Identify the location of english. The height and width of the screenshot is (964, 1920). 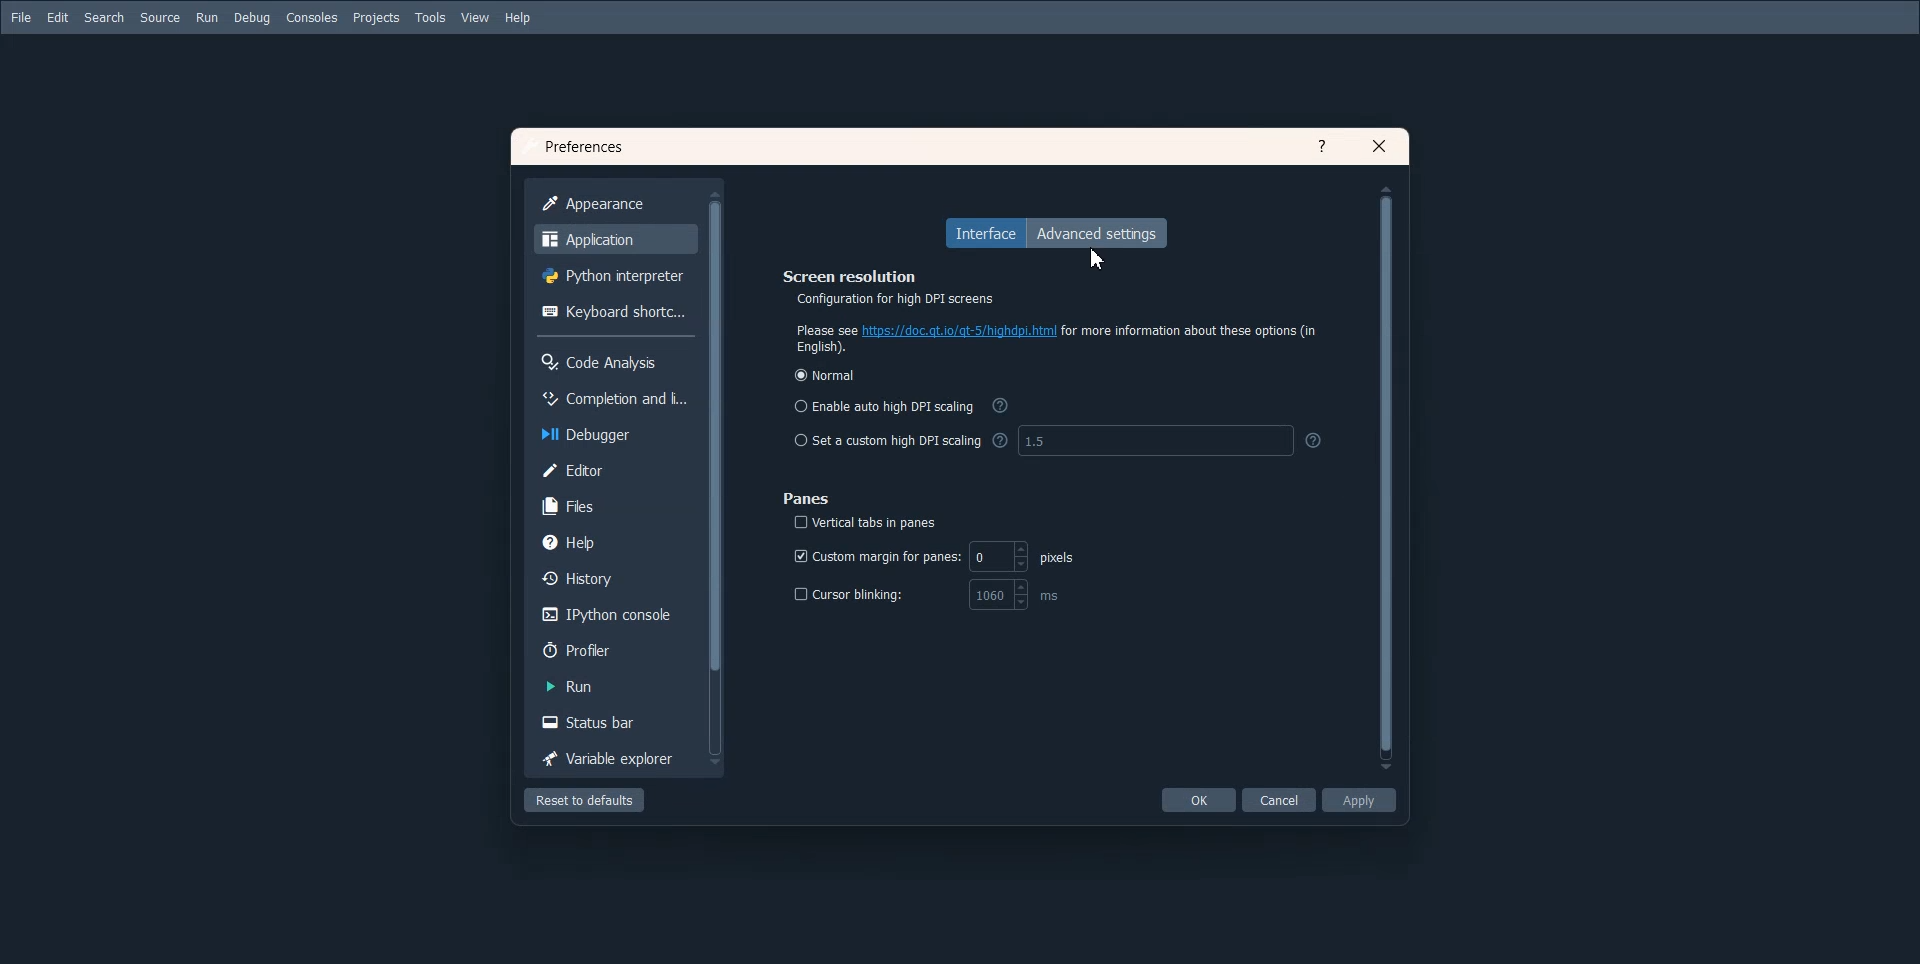
(822, 348).